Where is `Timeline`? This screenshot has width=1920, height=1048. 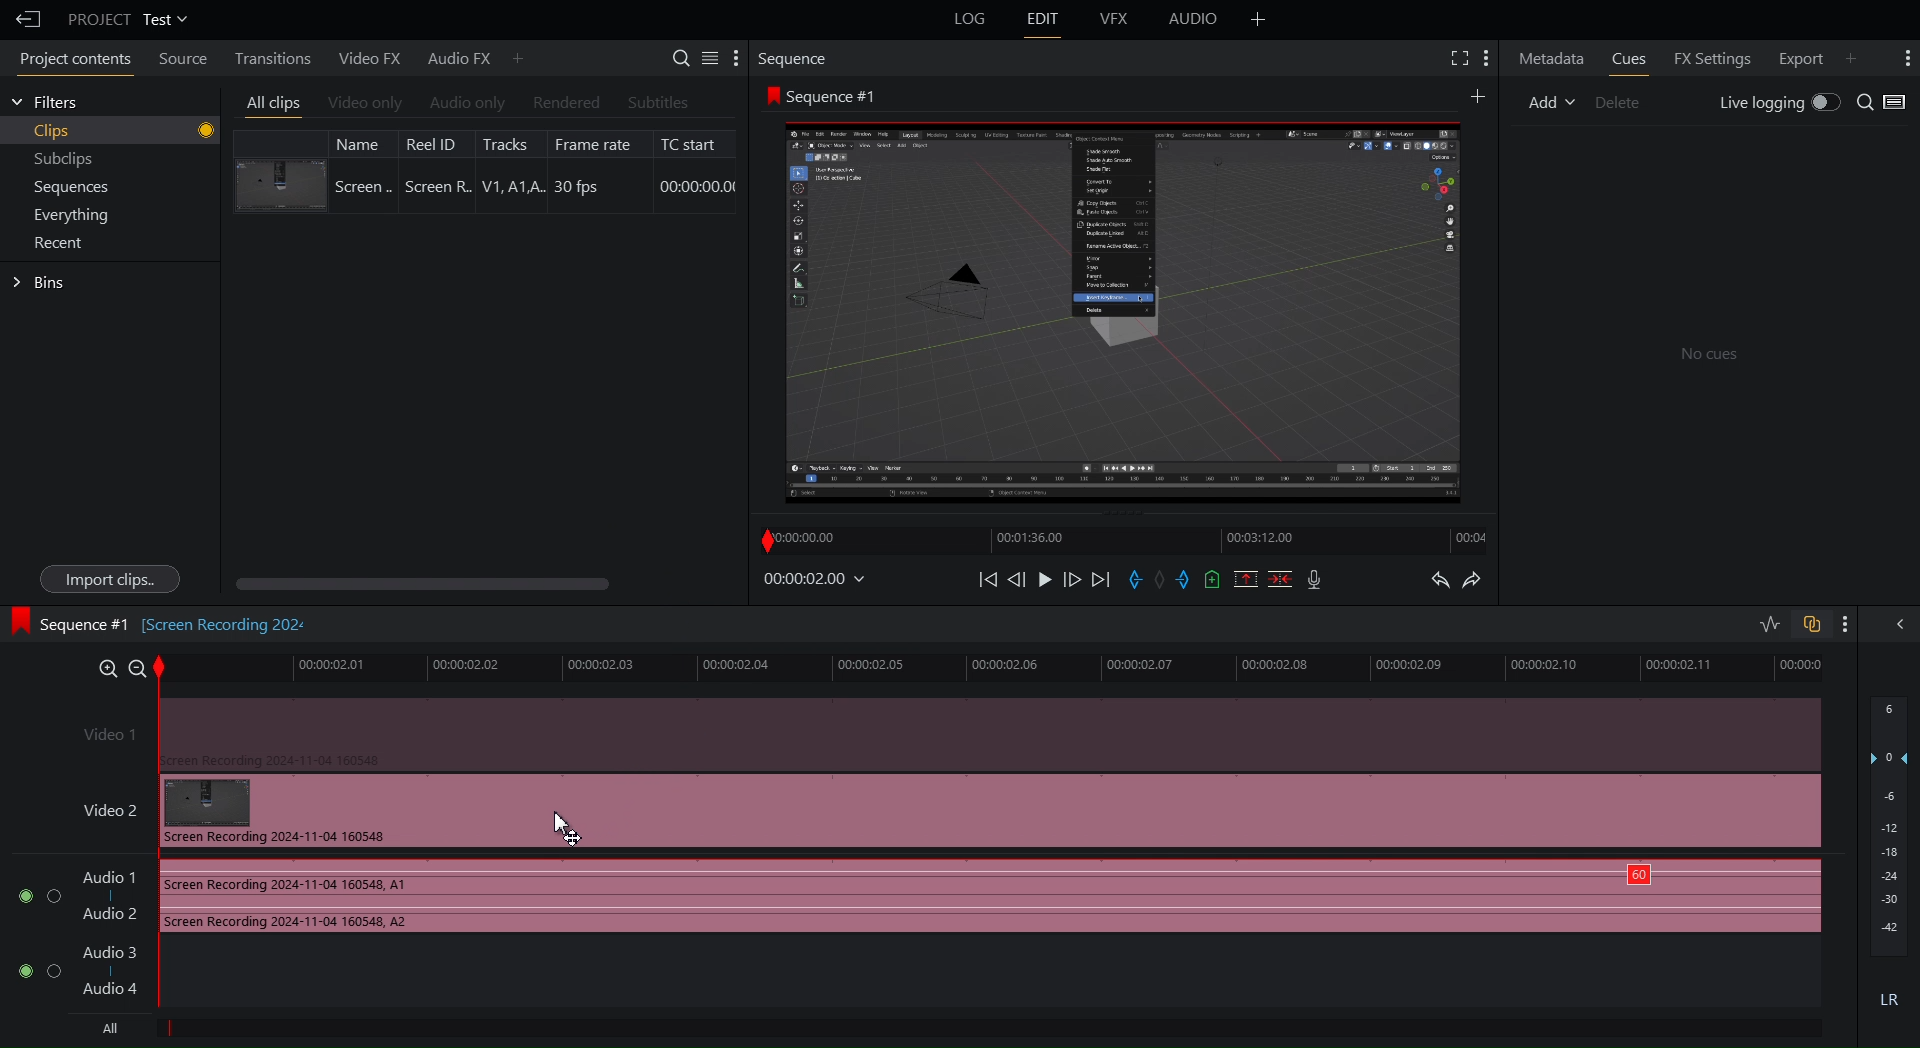 Timeline is located at coordinates (1005, 667).